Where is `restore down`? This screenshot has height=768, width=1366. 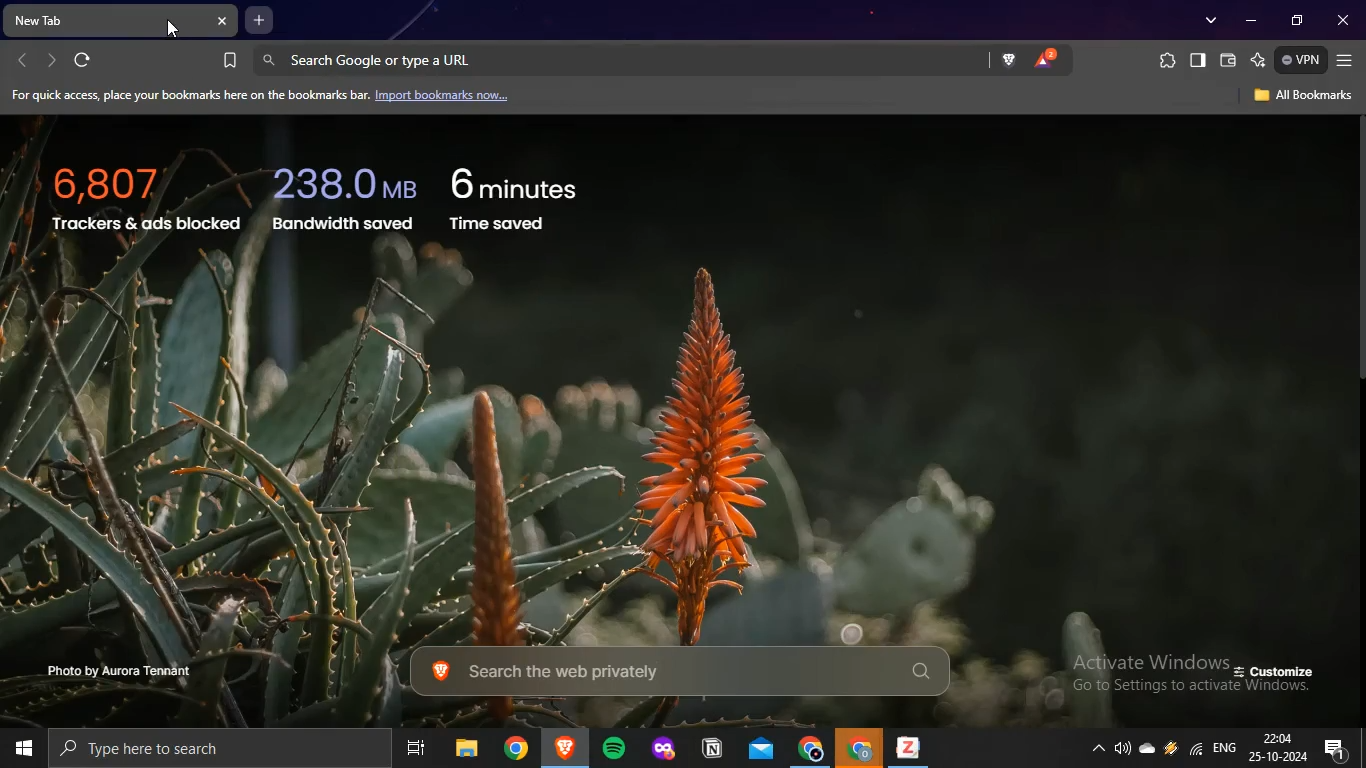 restore down is located at coordinates (1298, 20).